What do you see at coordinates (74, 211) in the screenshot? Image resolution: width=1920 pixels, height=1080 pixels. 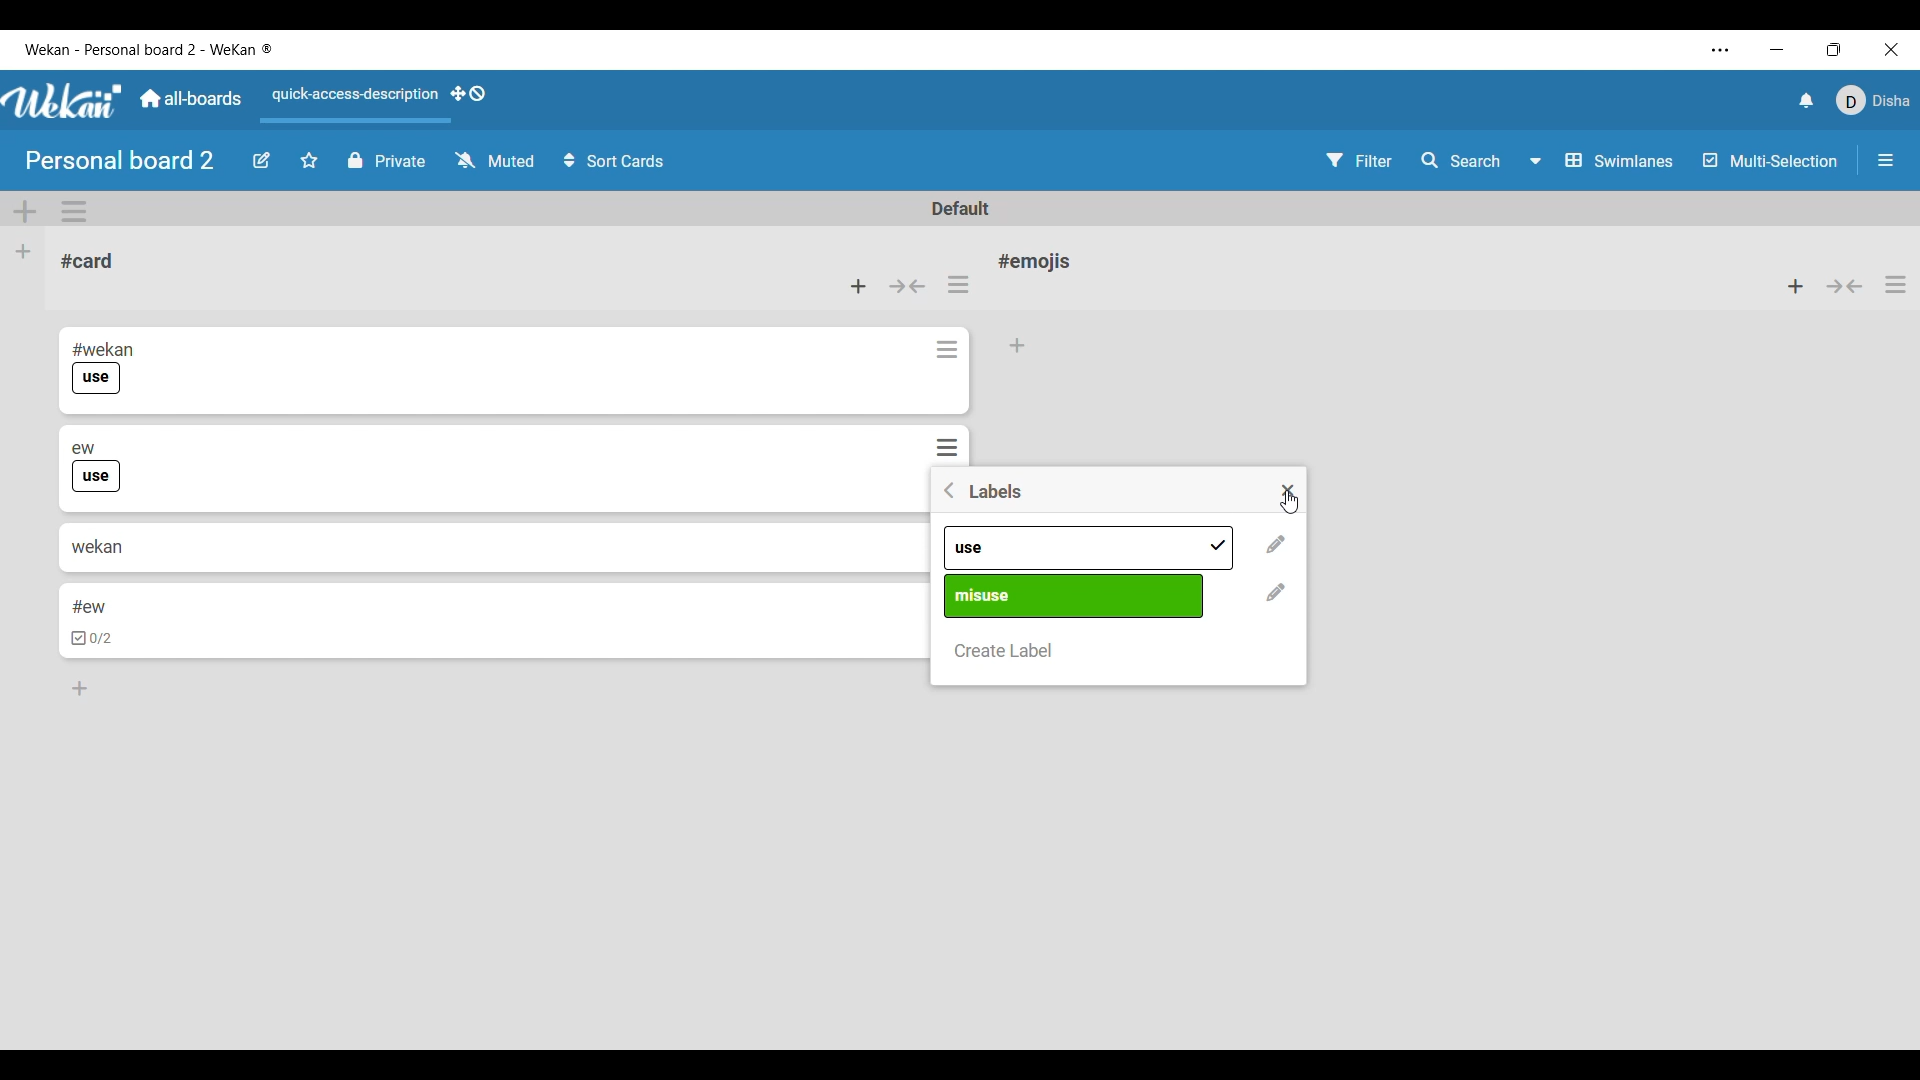 I see `Swimlane actions` at bounding box center [74, 211].